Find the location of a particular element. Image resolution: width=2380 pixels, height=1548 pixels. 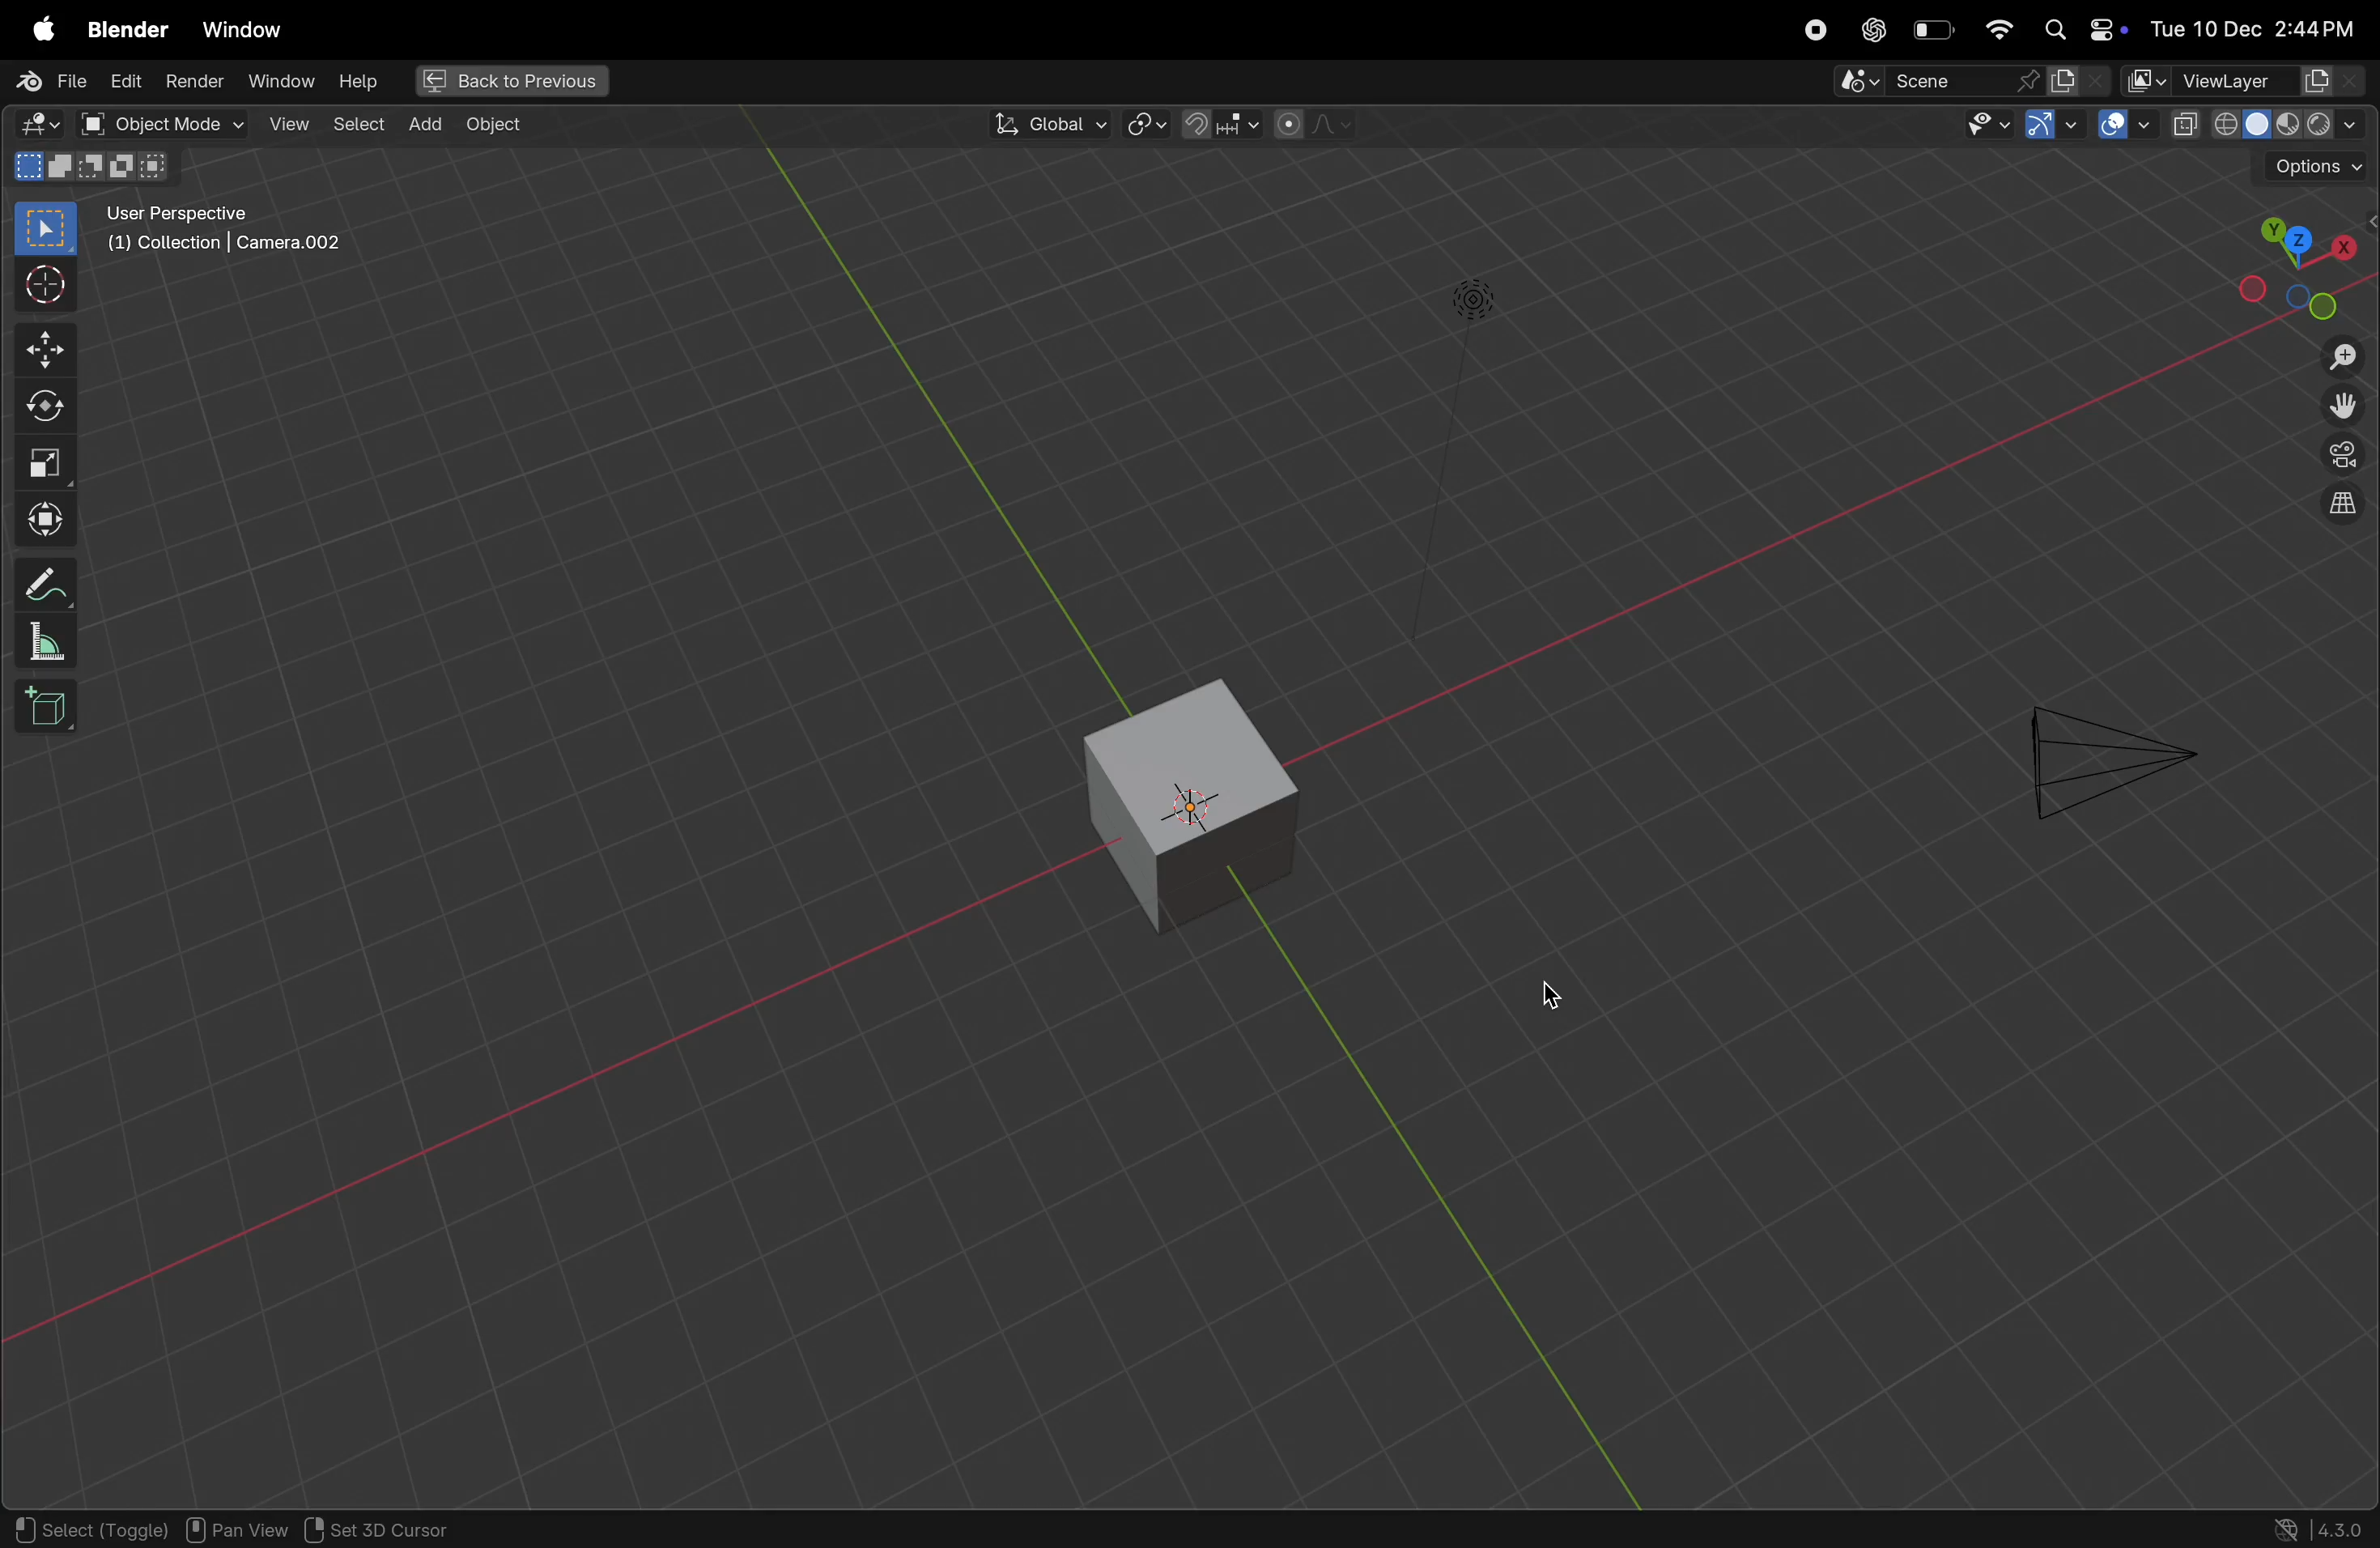

display mode is located at coordinates (2080, 82).